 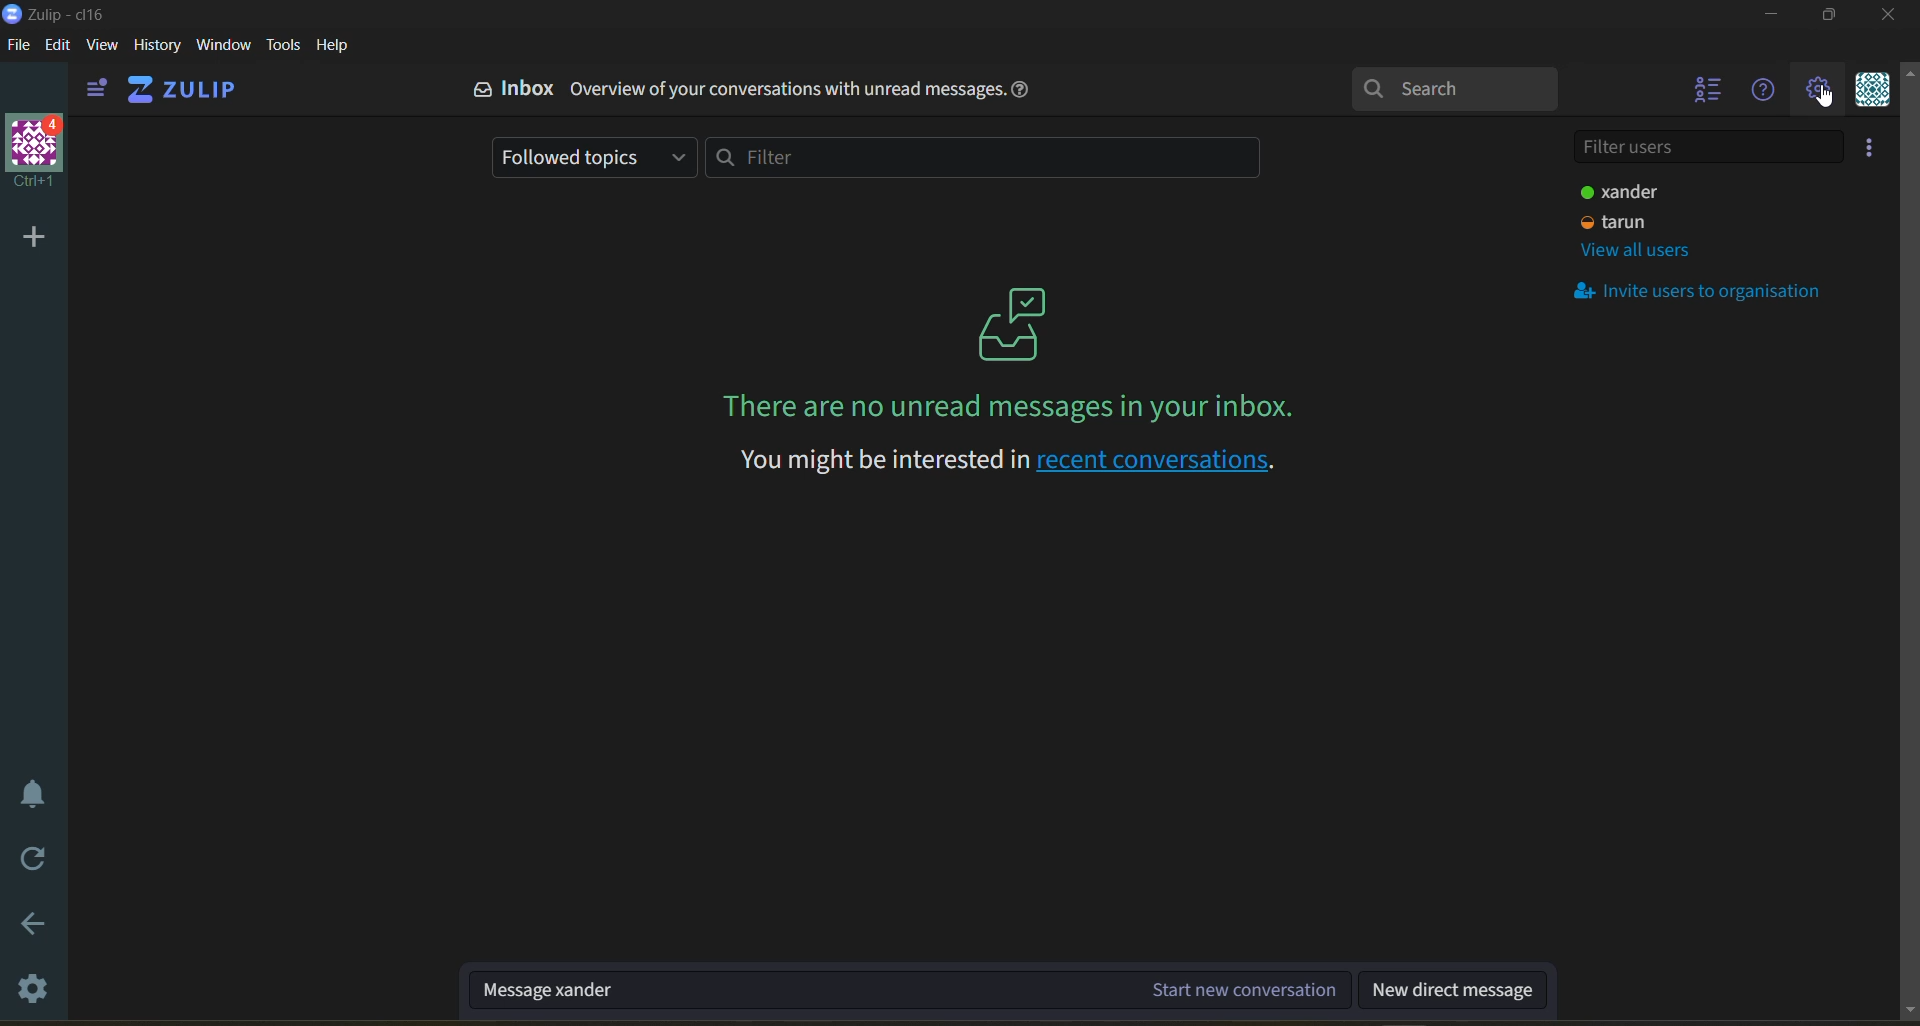 What do you see at coordinates (36, 860) in the screenshot?
I see `reload` at bounding box center [36, 860].